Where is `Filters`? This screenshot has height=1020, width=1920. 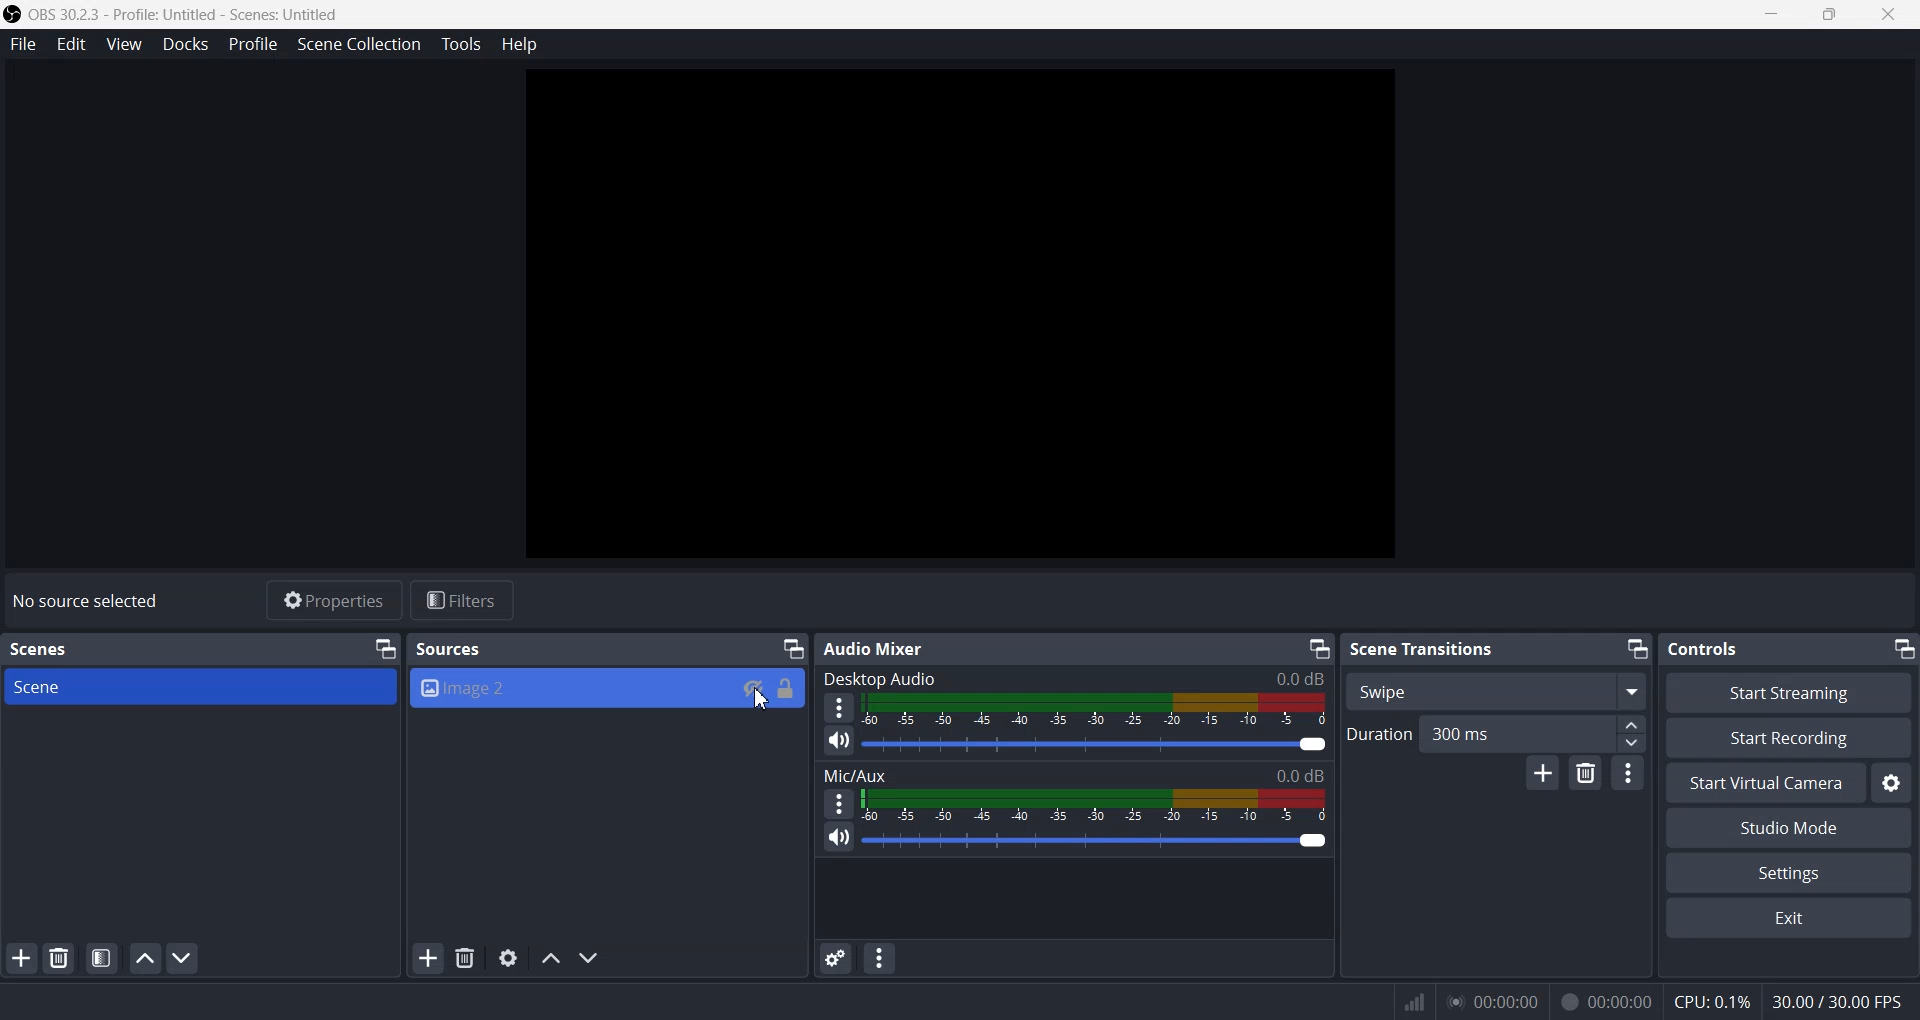
Filters is located at coordinates (463, 599).